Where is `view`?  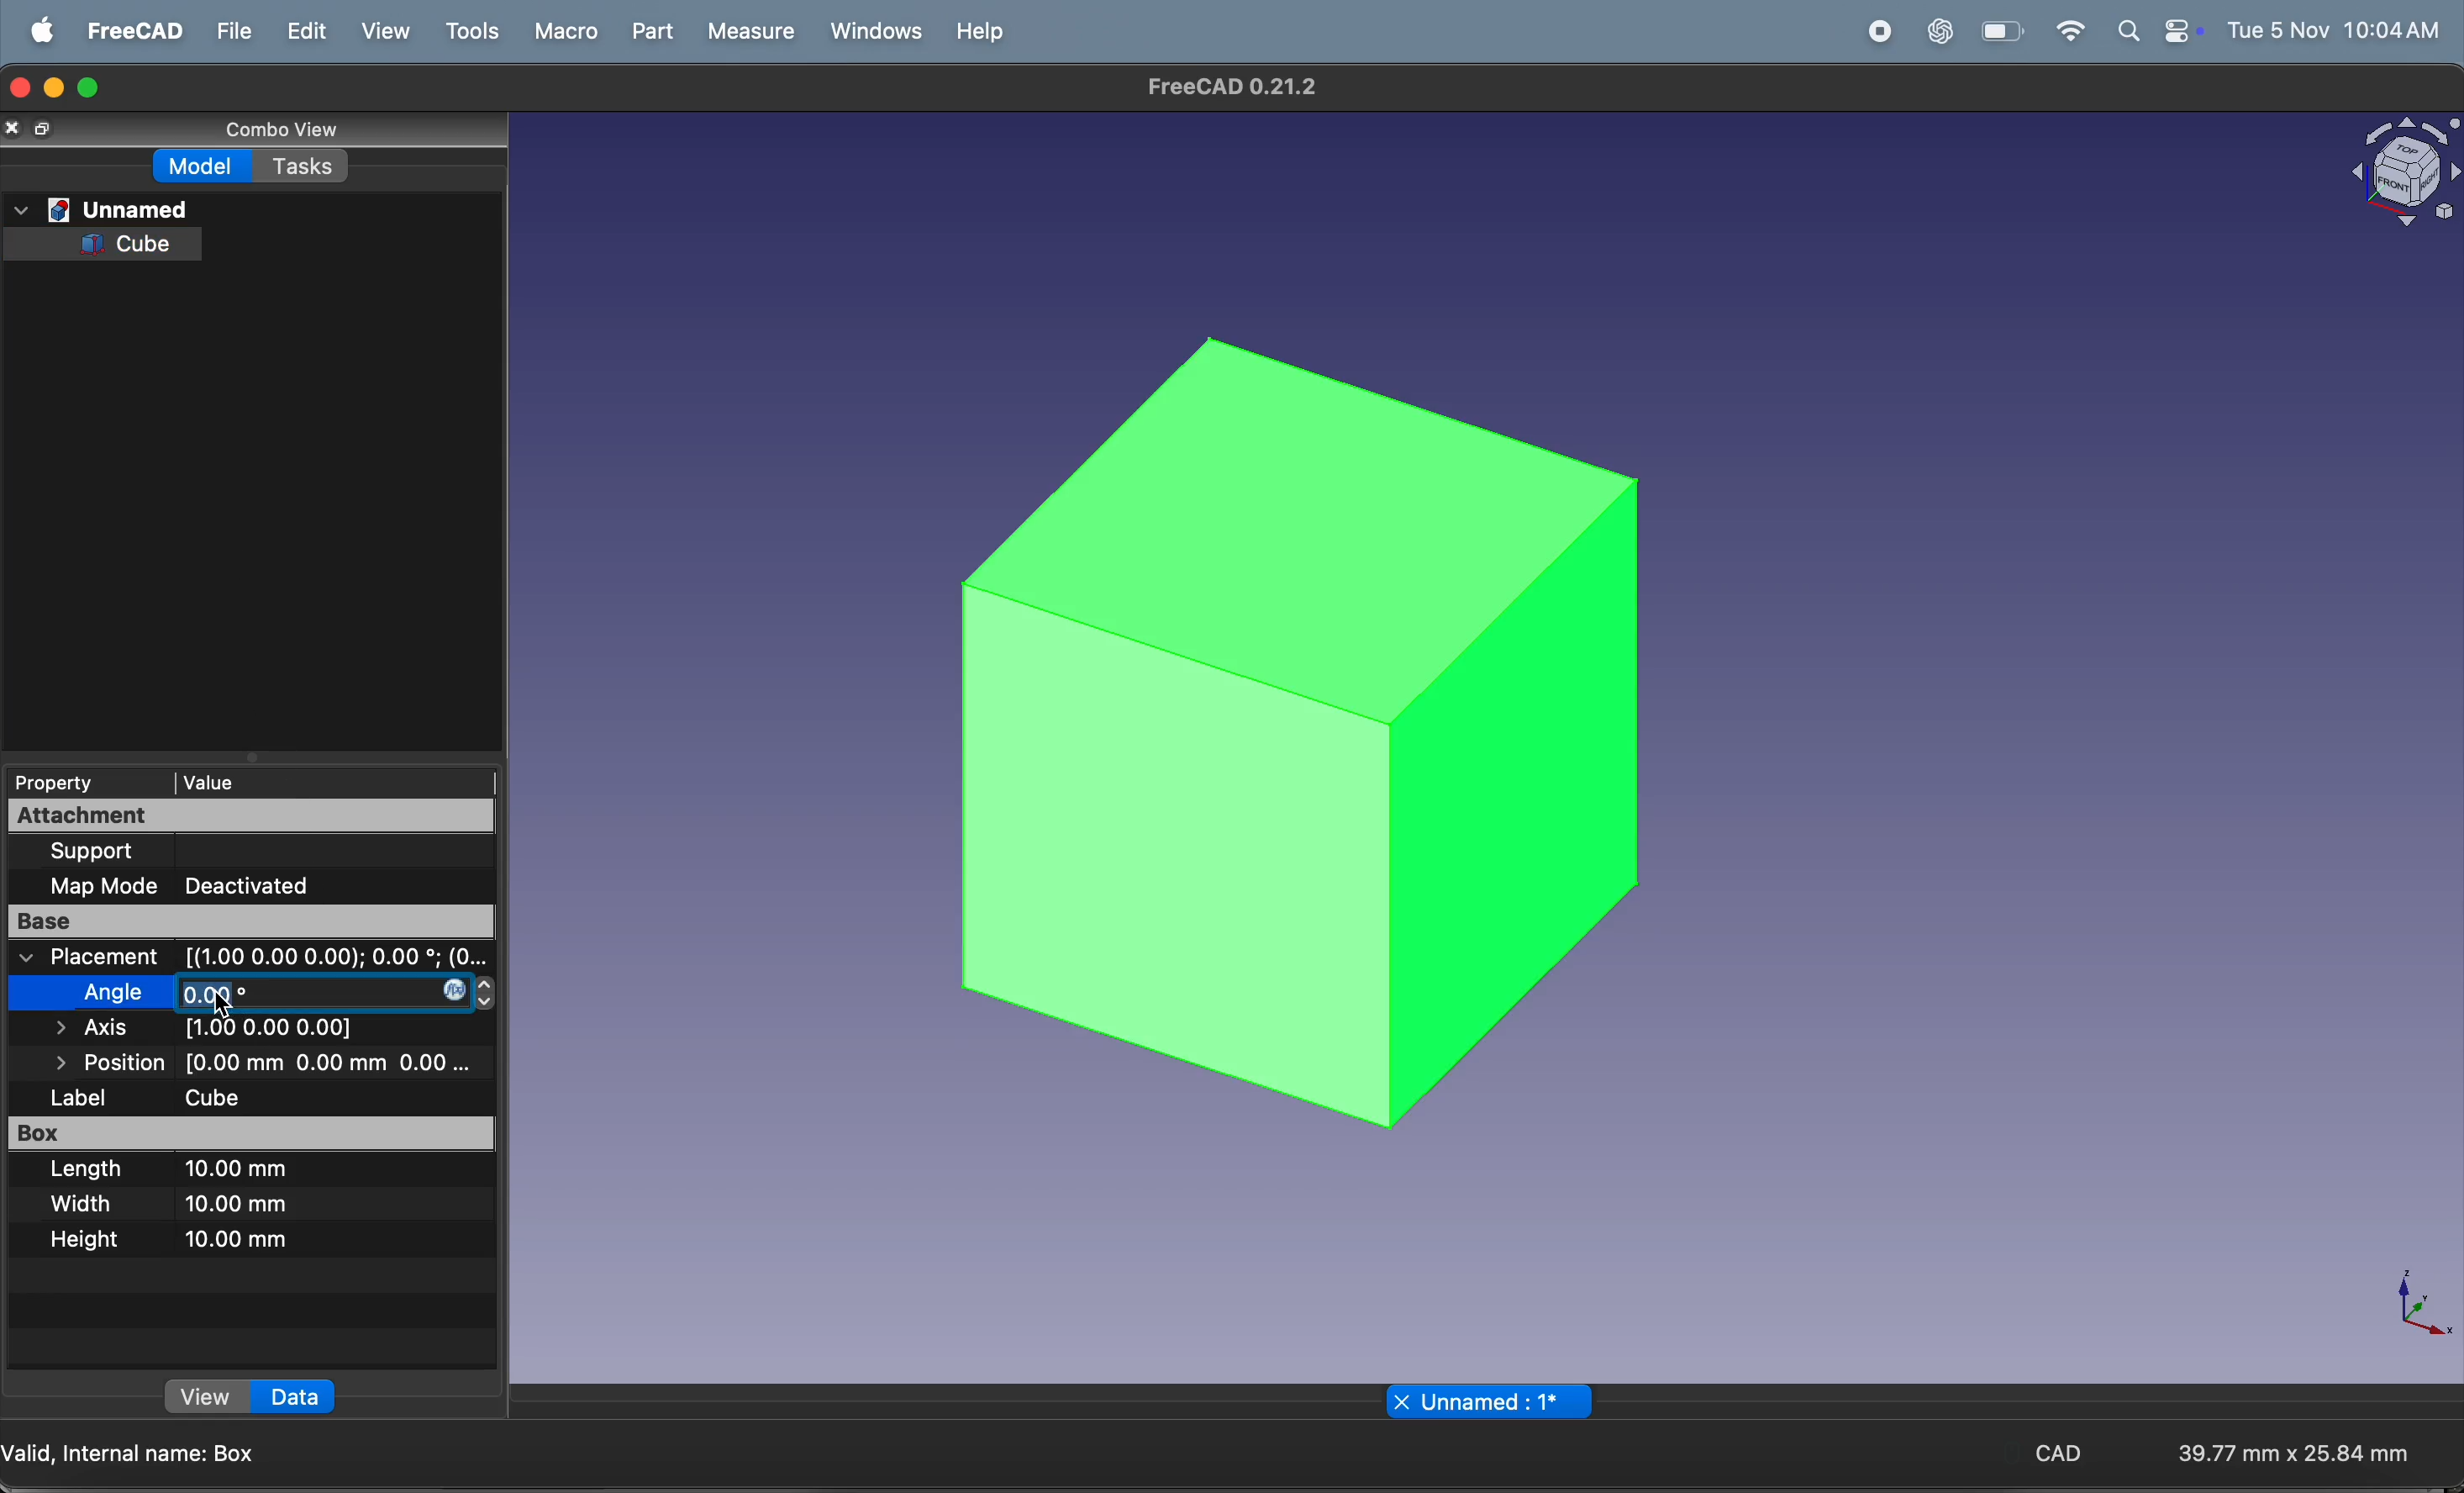
view is located at coordinates (381, 28).